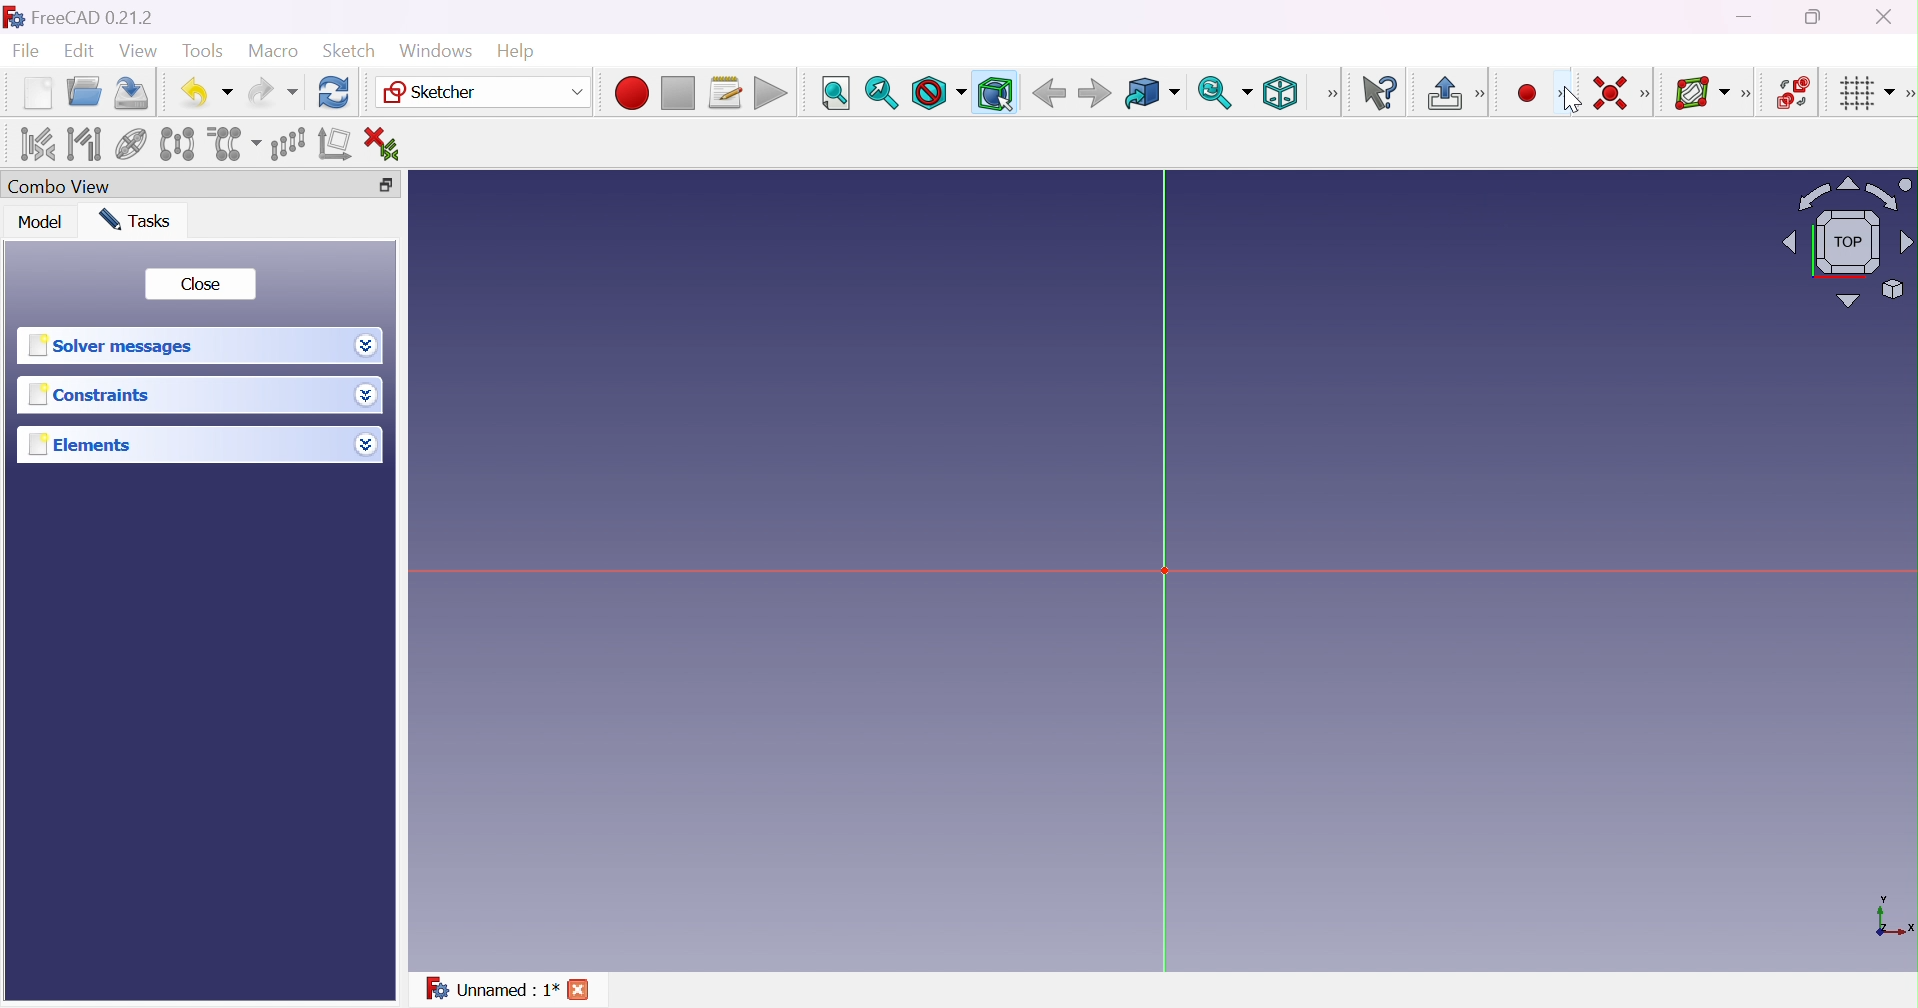 The width and height of the screenshot is (1918, 1008). I want to click on Rectangular array, so click(286, 143).